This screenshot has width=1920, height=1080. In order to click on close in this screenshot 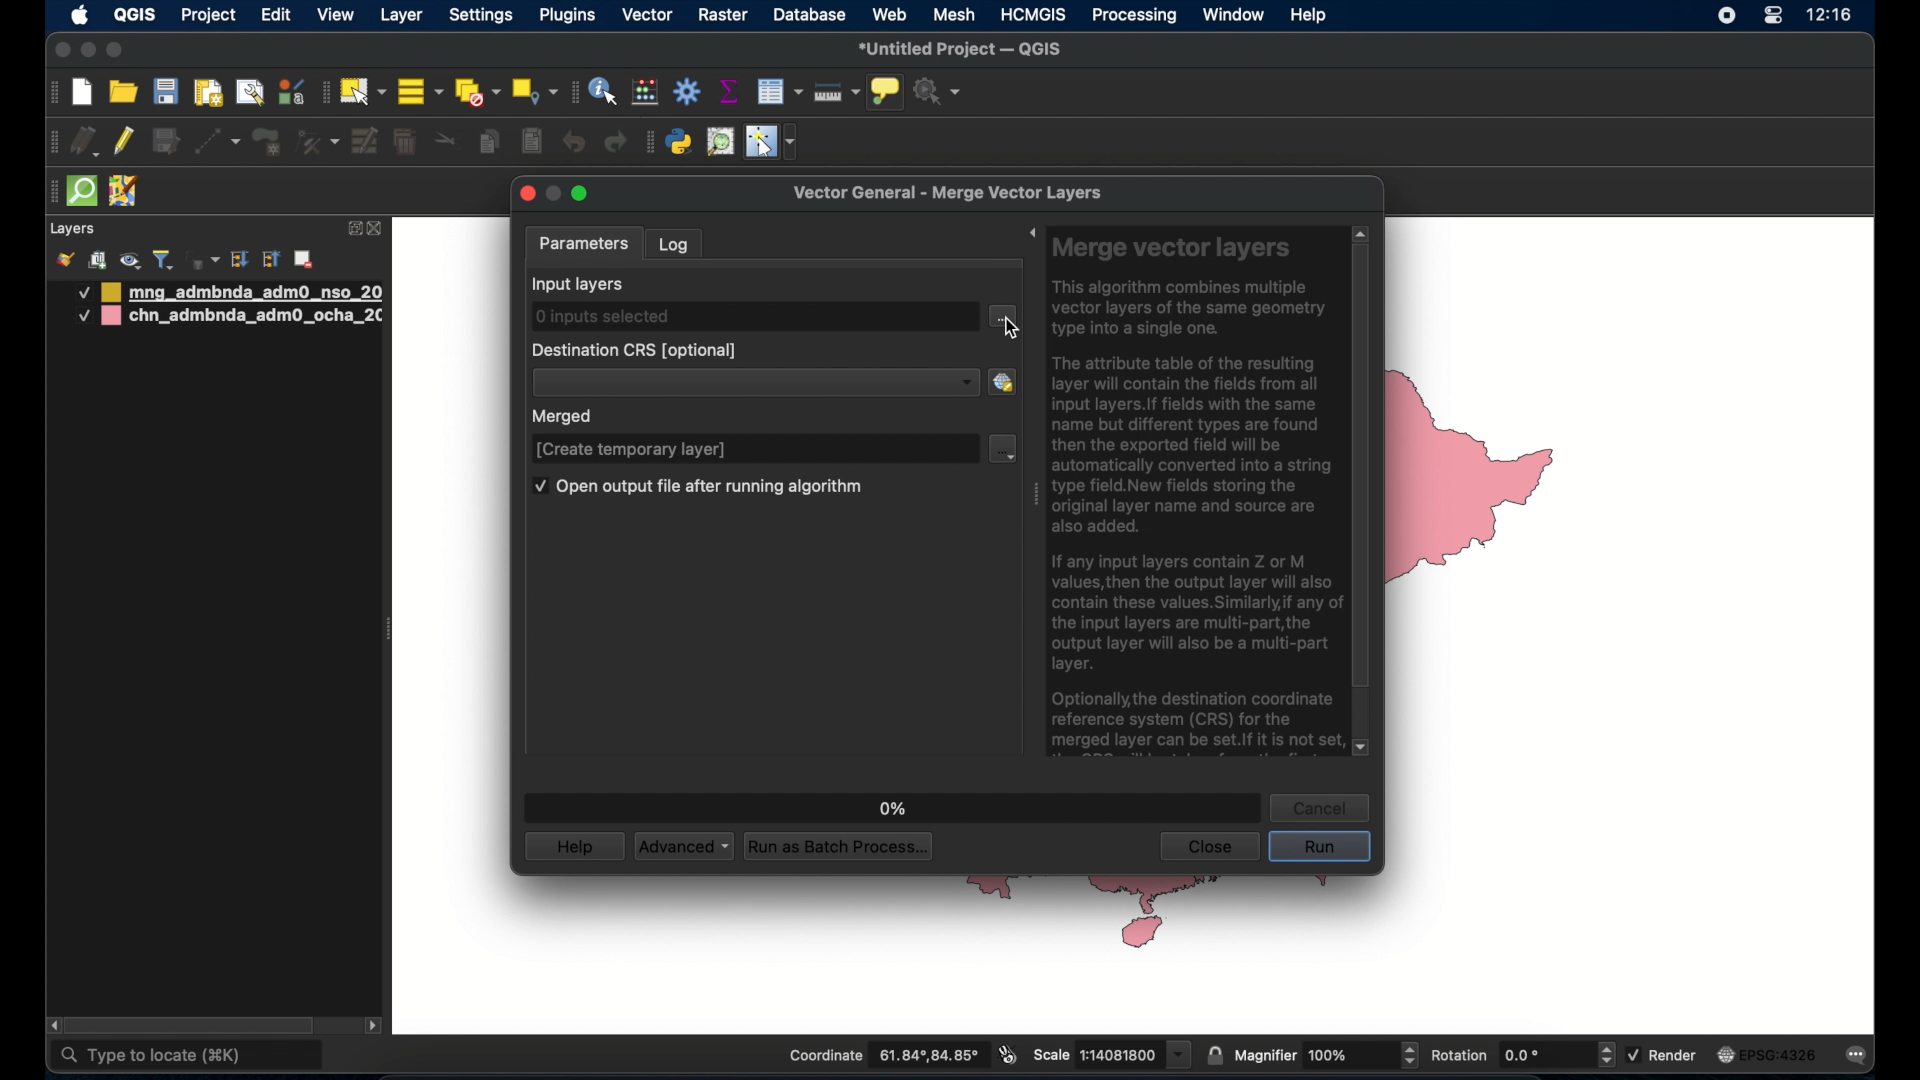, I will do `click(1208, 847)`.